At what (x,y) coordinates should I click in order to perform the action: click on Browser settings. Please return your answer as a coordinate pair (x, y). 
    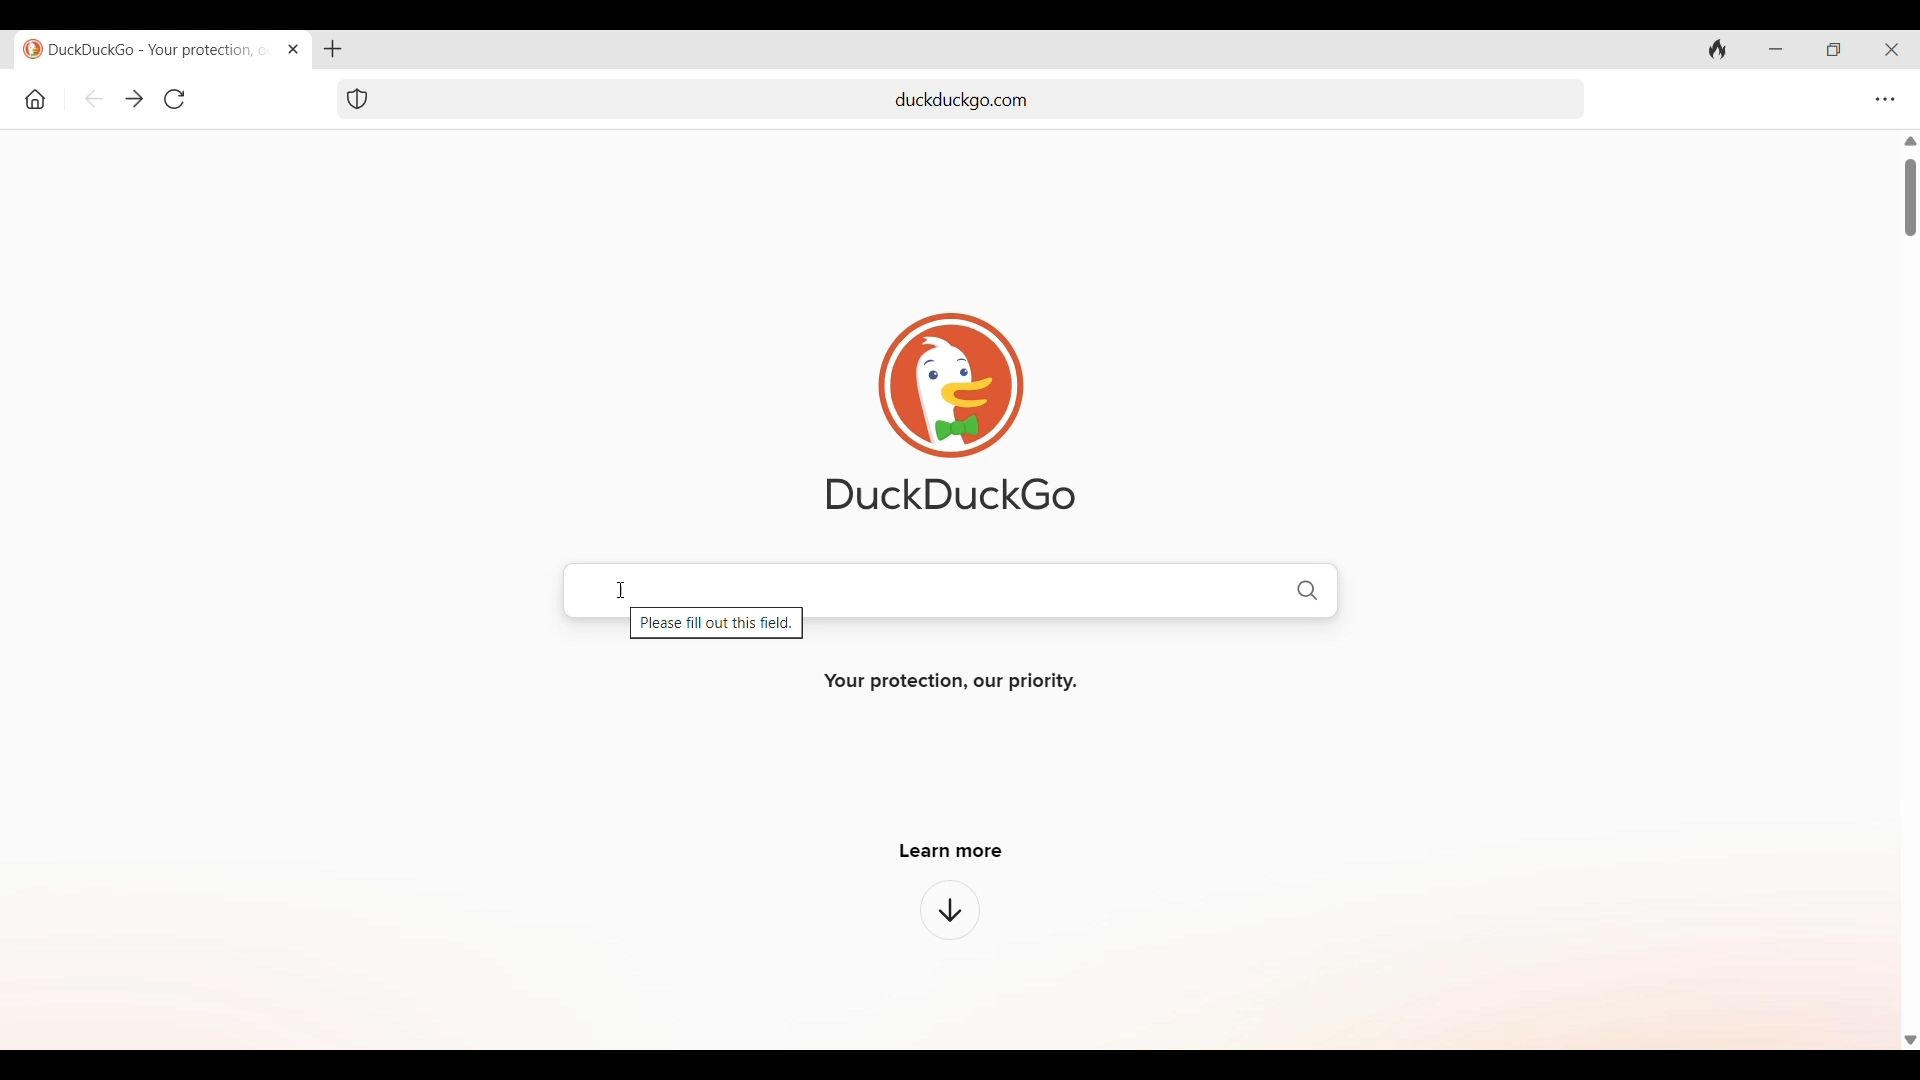
    Looking at the image, I should click on (1884, 99).